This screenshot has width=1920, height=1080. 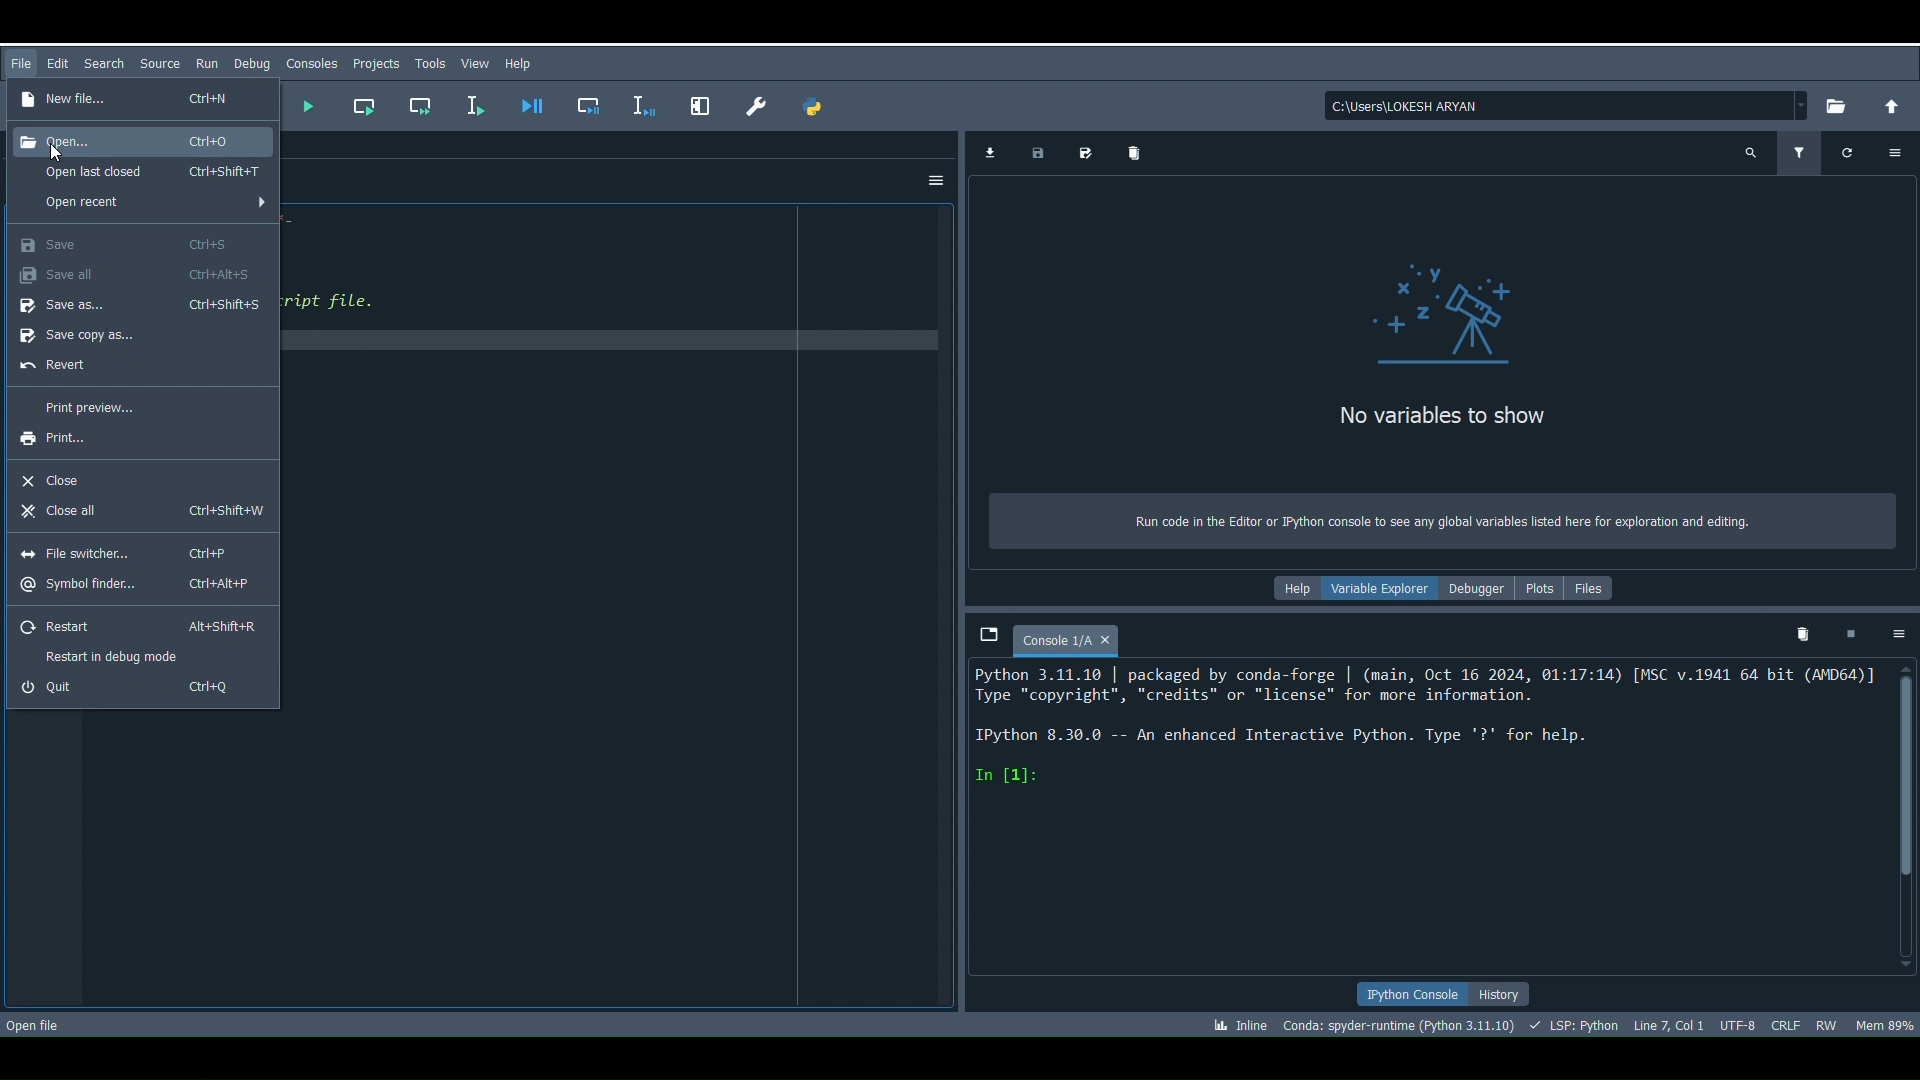 I want to click on Debug cell, so click(x=592, y=104).